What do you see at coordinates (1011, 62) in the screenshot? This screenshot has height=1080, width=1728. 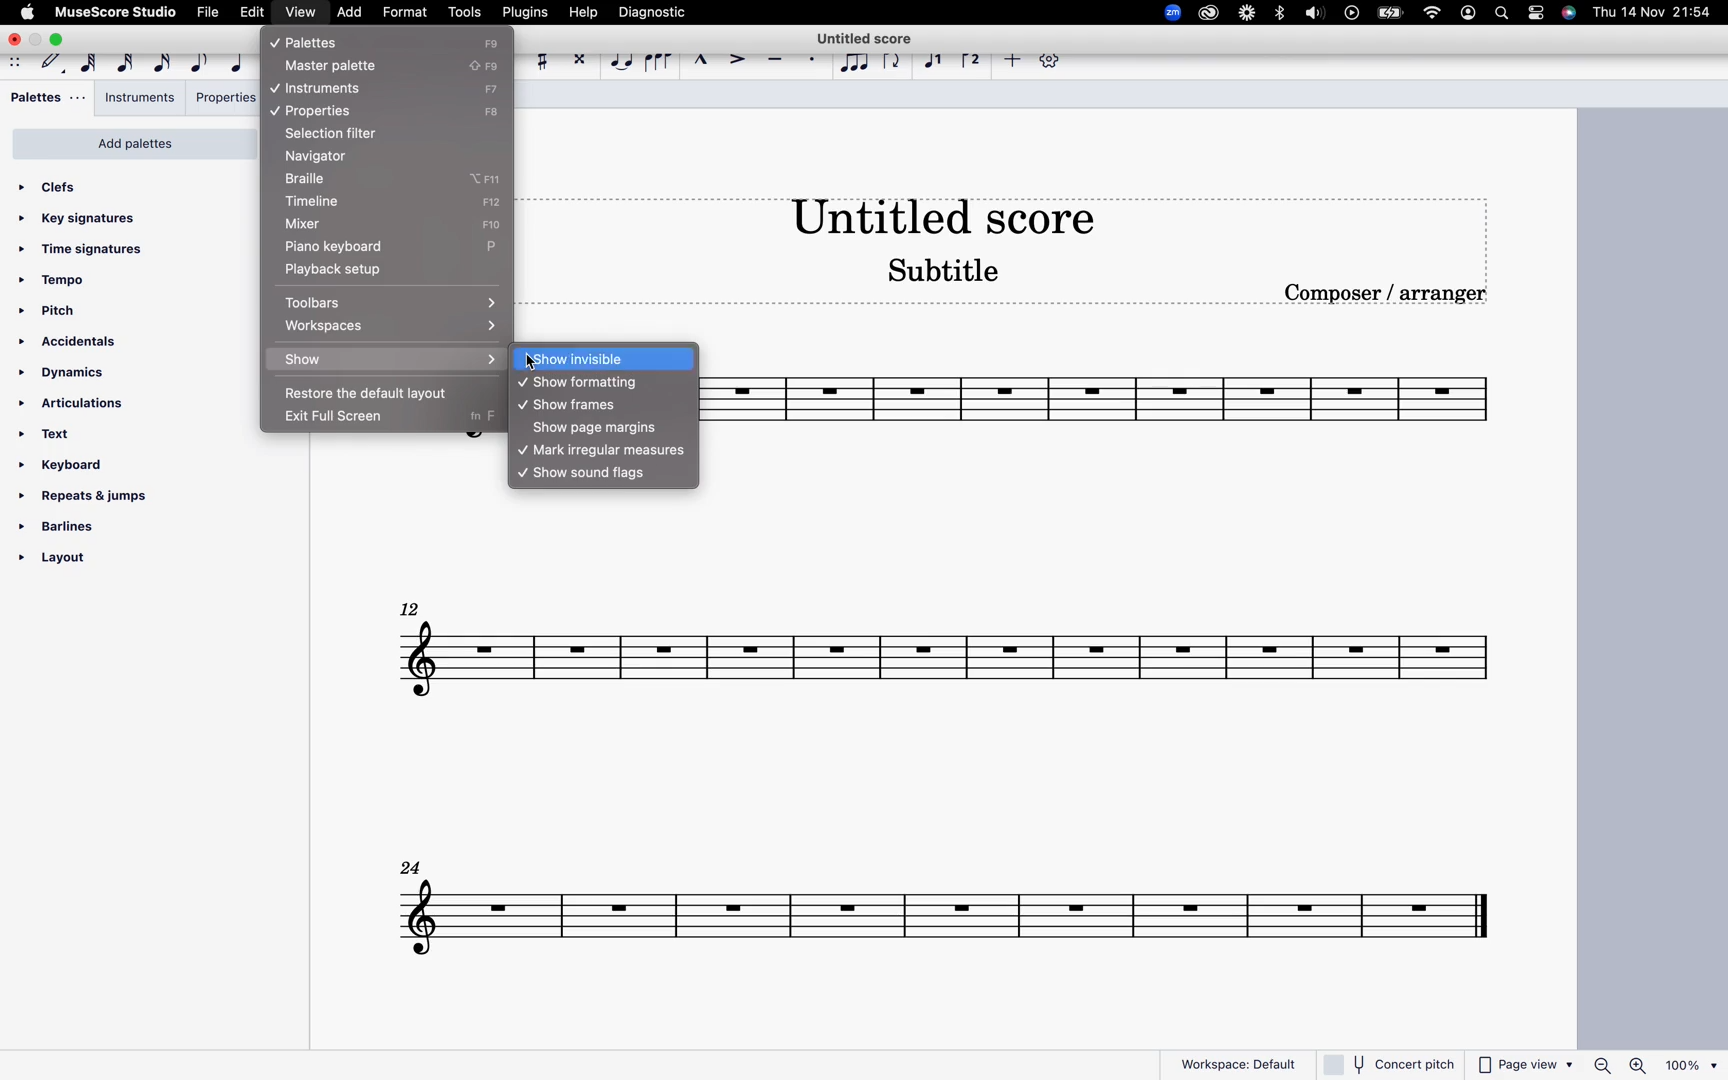 I see `more` at bounding box center [1011, 62].